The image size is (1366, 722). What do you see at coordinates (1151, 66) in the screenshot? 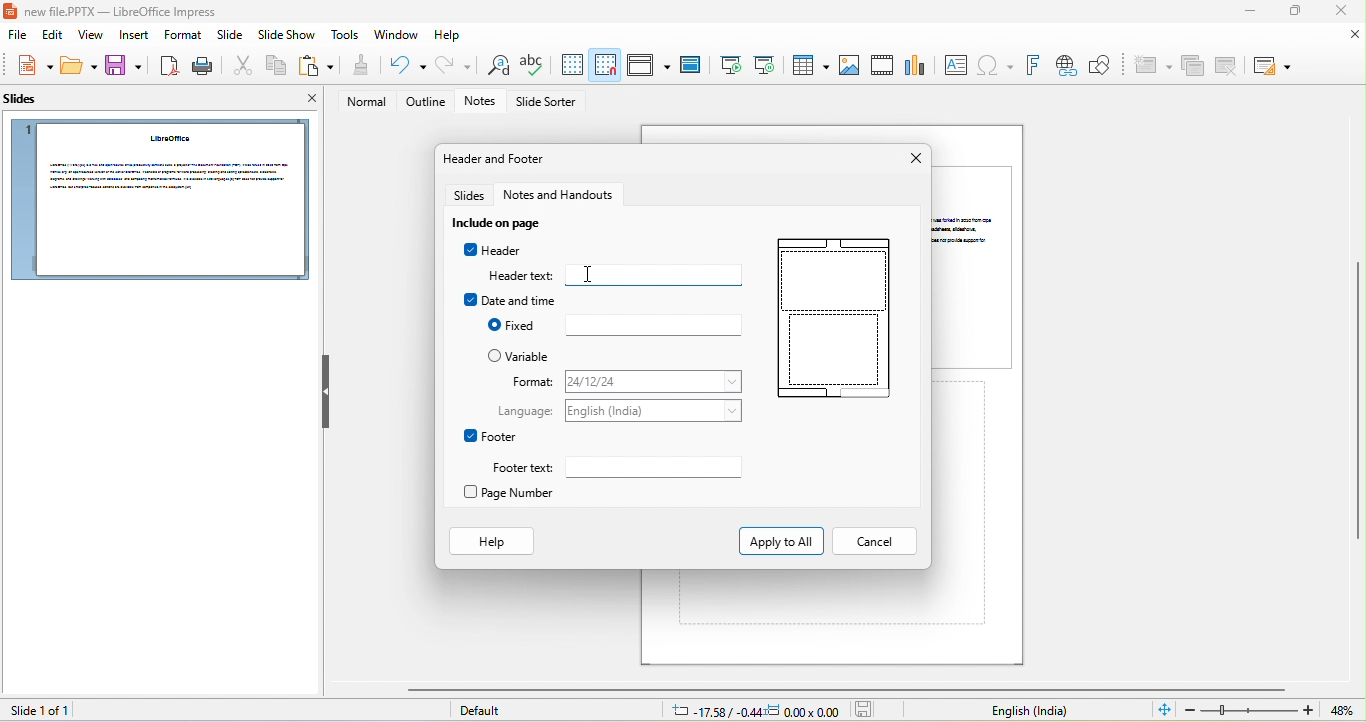
I see `new slide` at bounding box center [1151, 66].